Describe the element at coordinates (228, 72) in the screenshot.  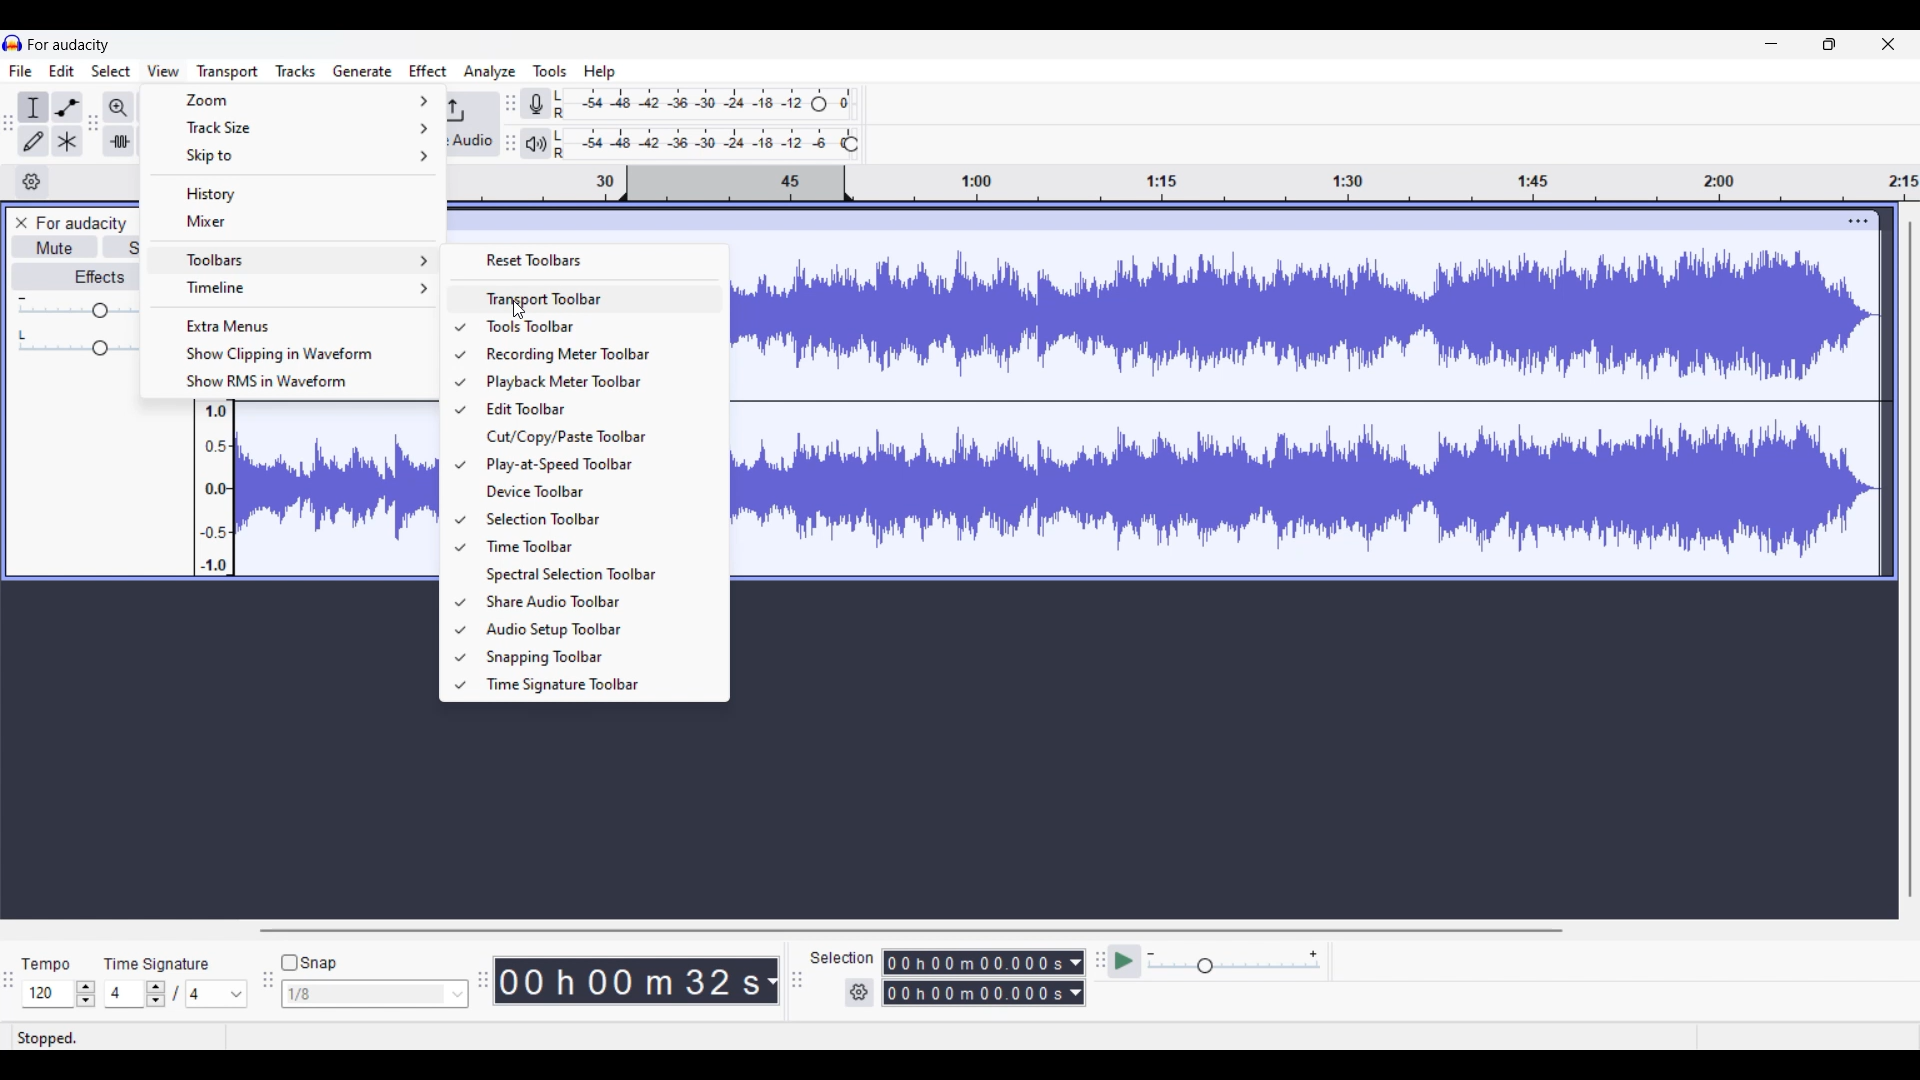
I see `Transport menu` at that location.